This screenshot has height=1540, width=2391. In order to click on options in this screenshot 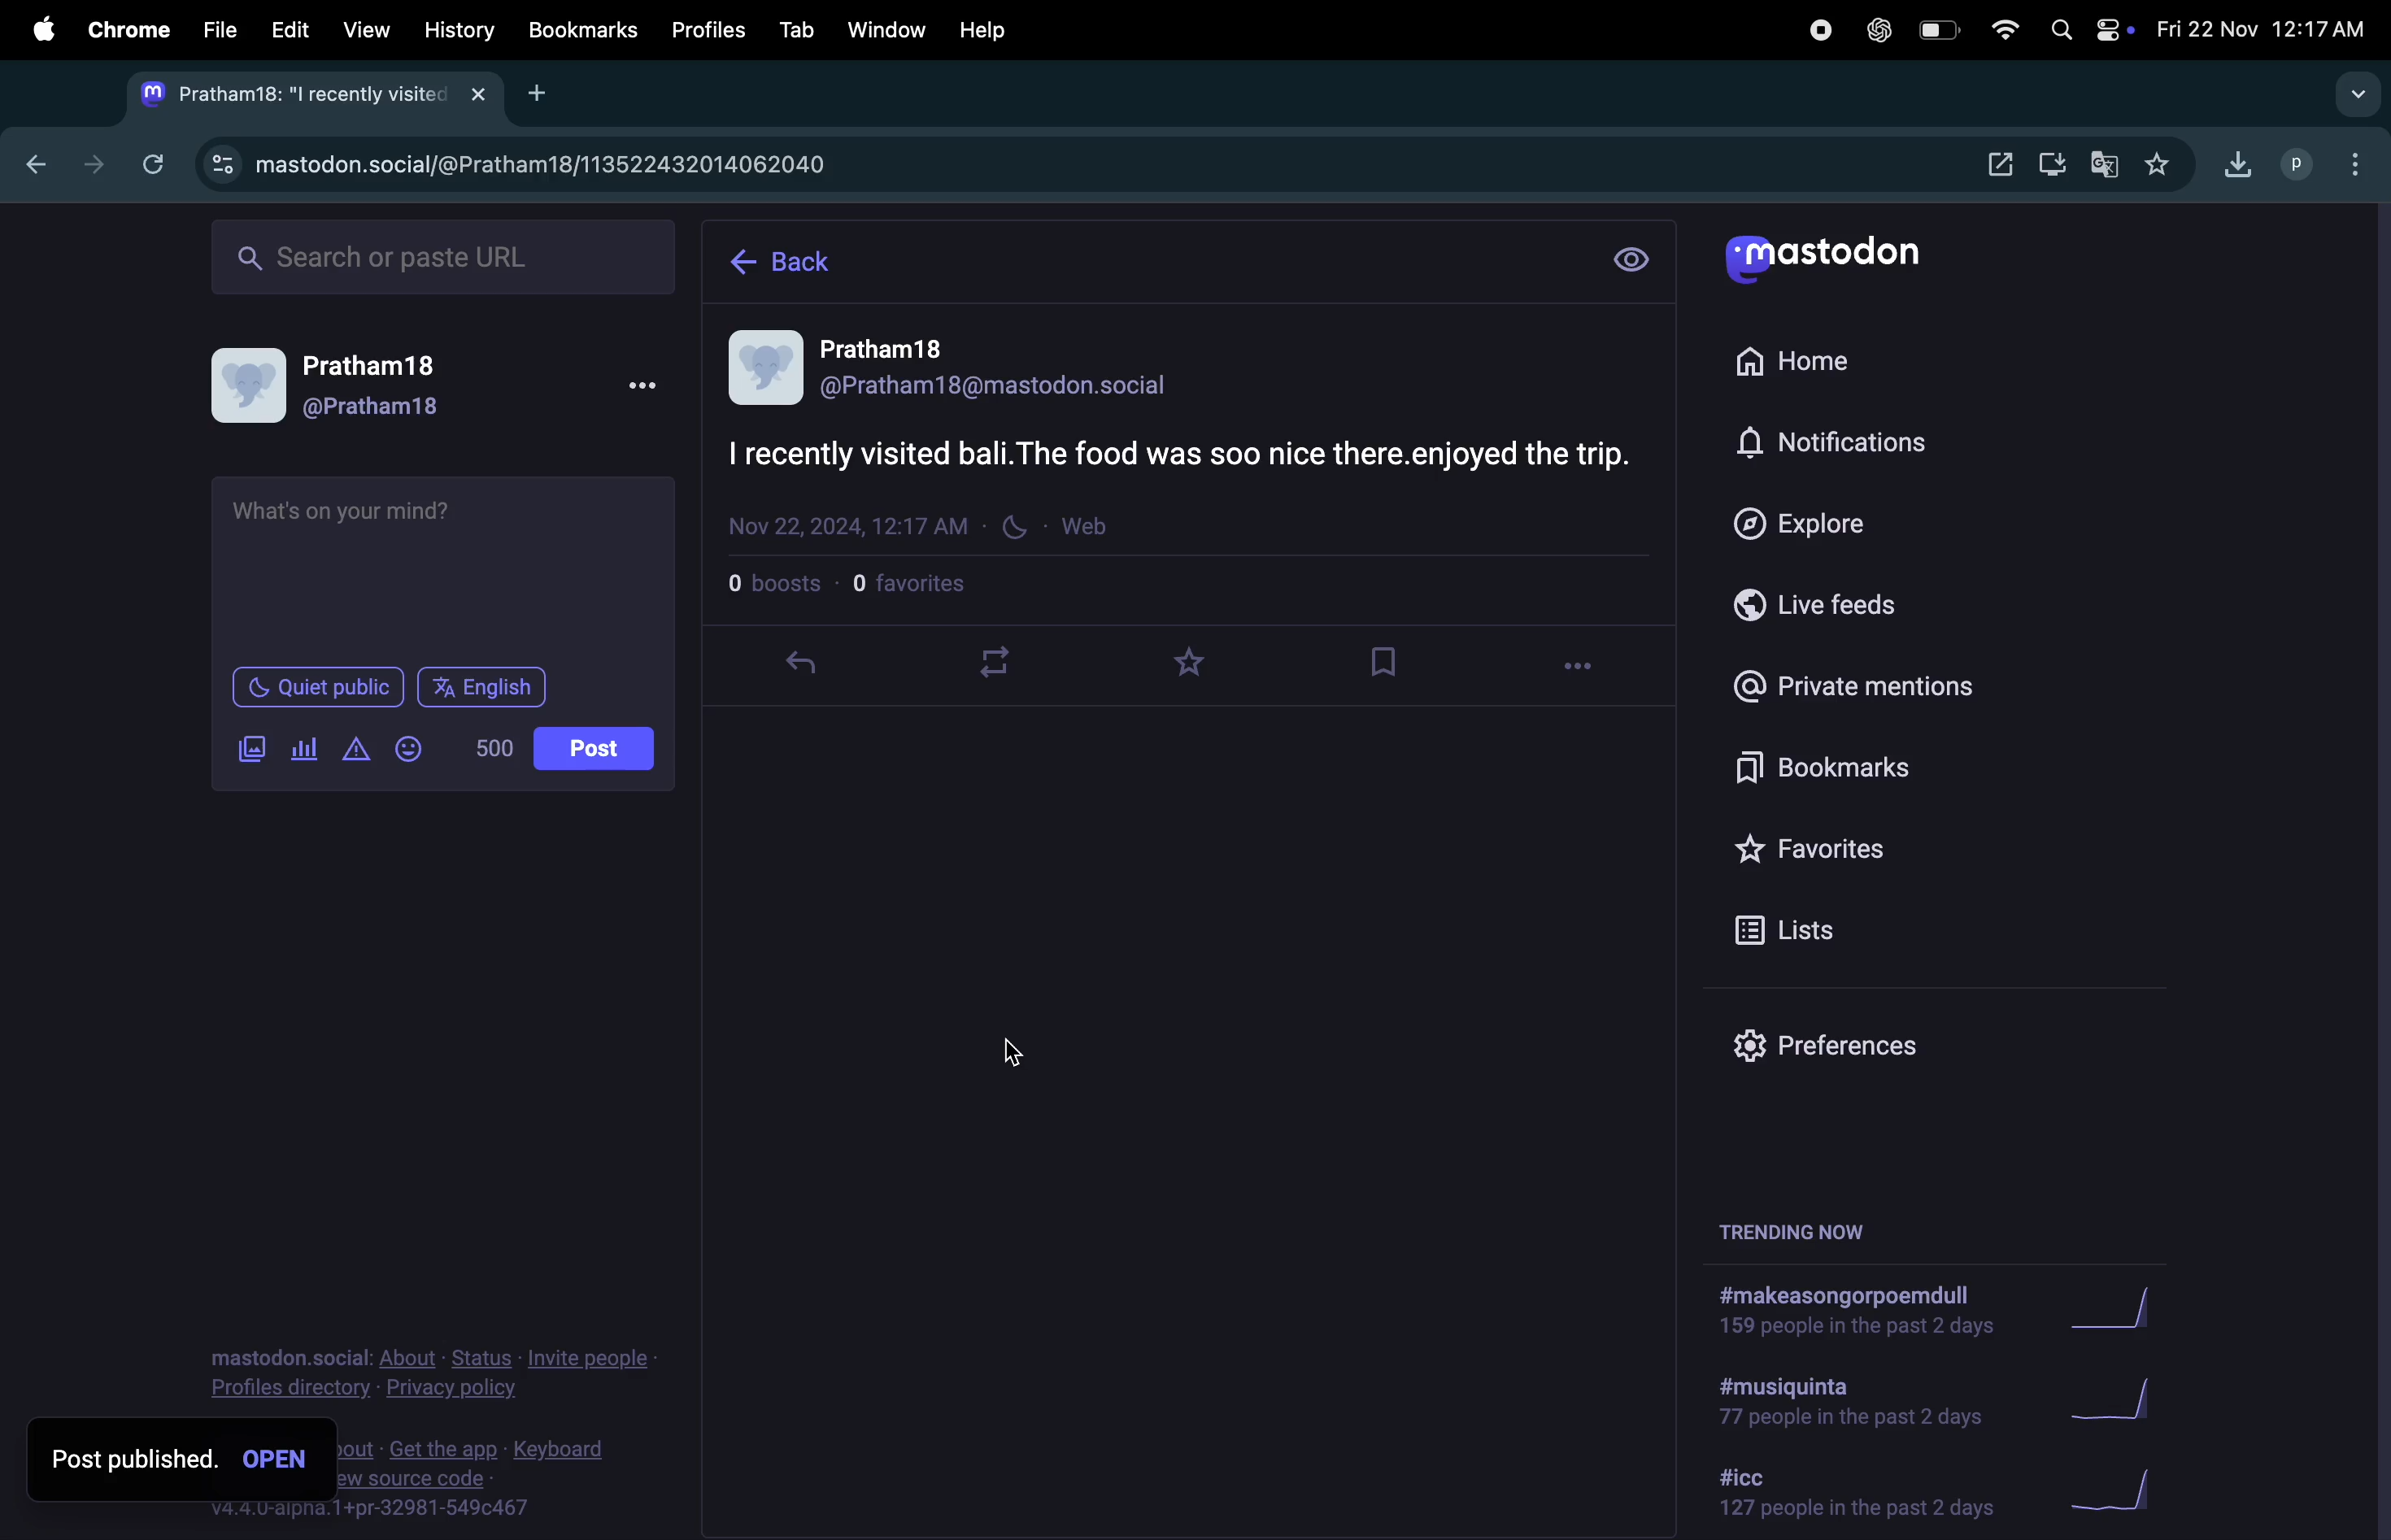, I will do `click(1585, 661)`.